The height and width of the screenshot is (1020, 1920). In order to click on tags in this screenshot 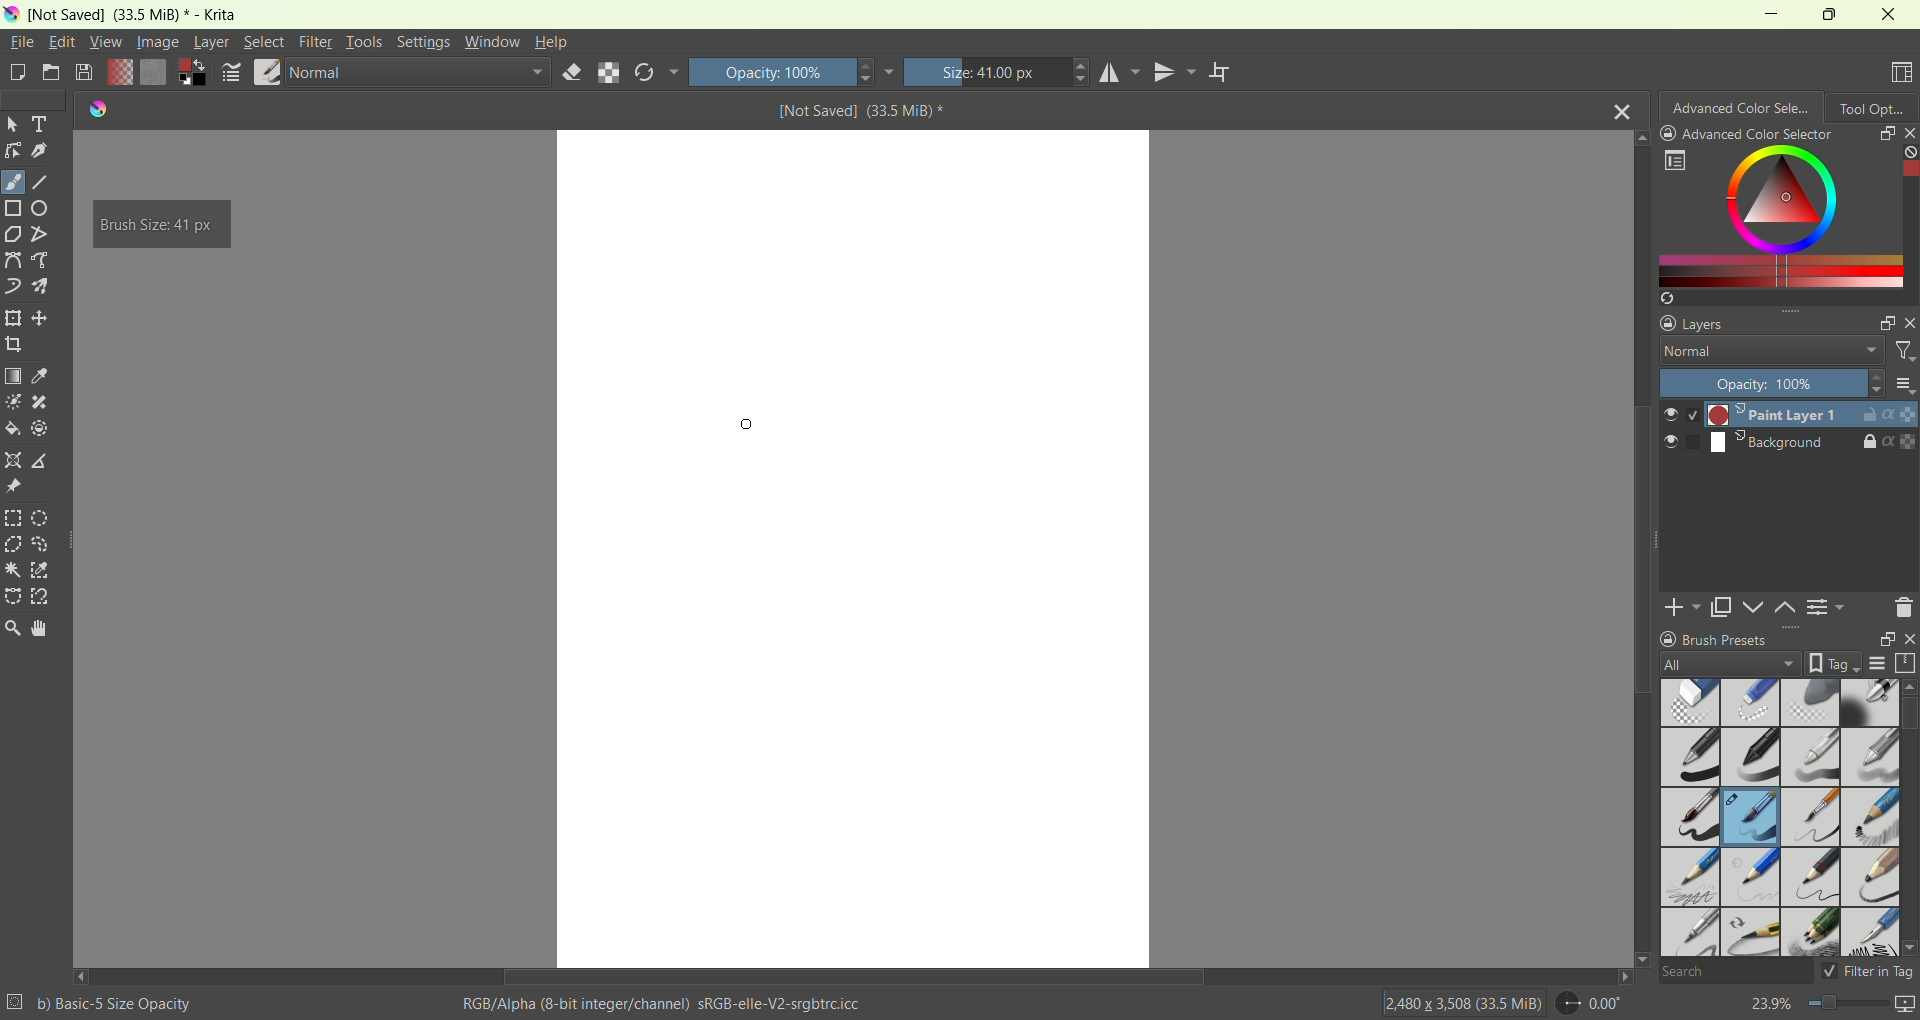, I will do `click(1829, 663)`.